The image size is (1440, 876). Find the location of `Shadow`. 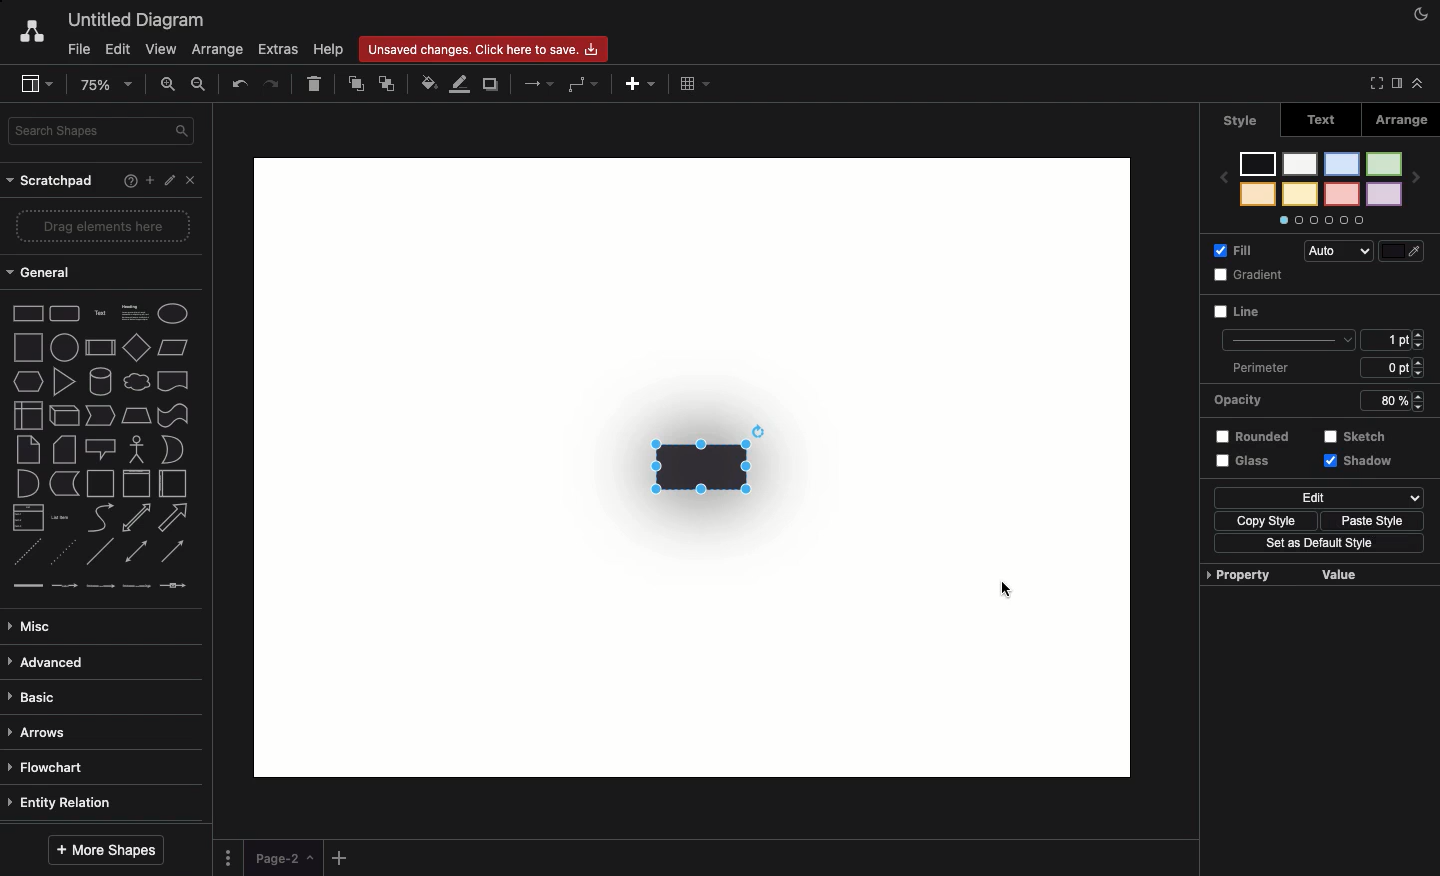

Shadow is located at coordinates (1361, 462).